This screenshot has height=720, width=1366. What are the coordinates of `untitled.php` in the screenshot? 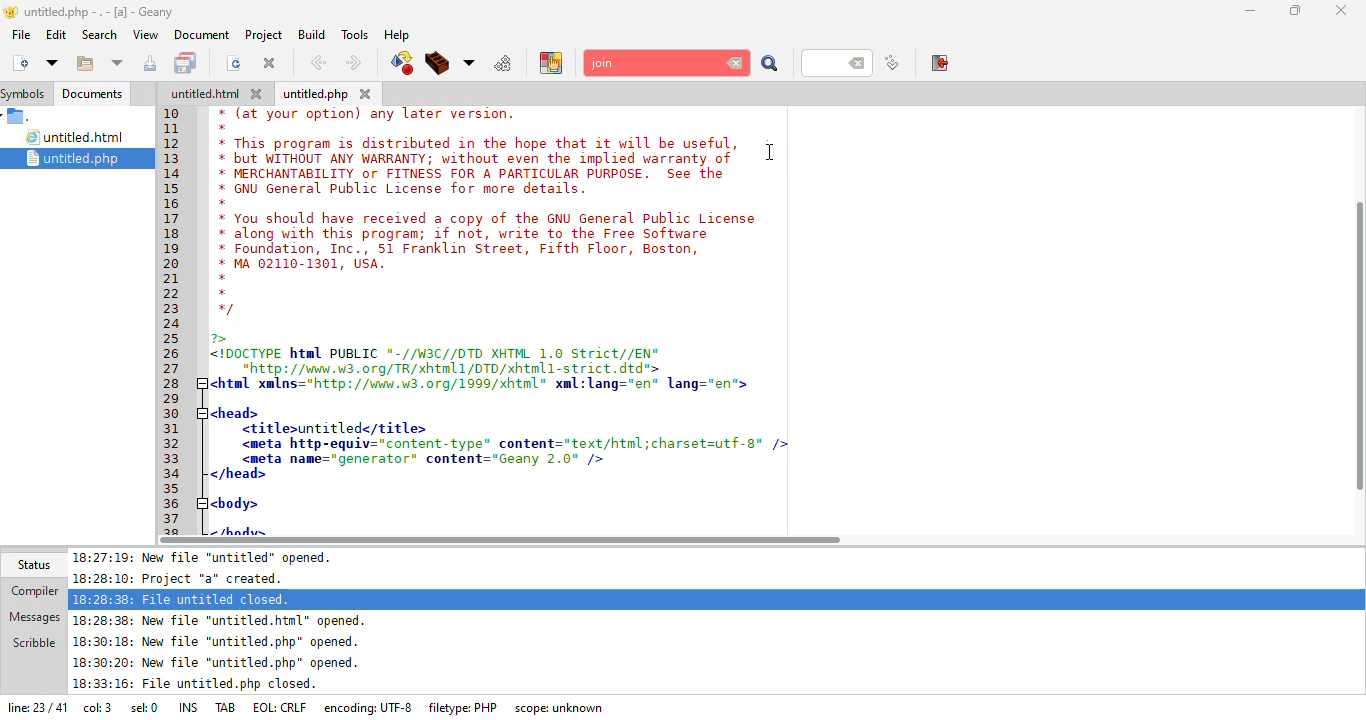 It's located at (316, 95).